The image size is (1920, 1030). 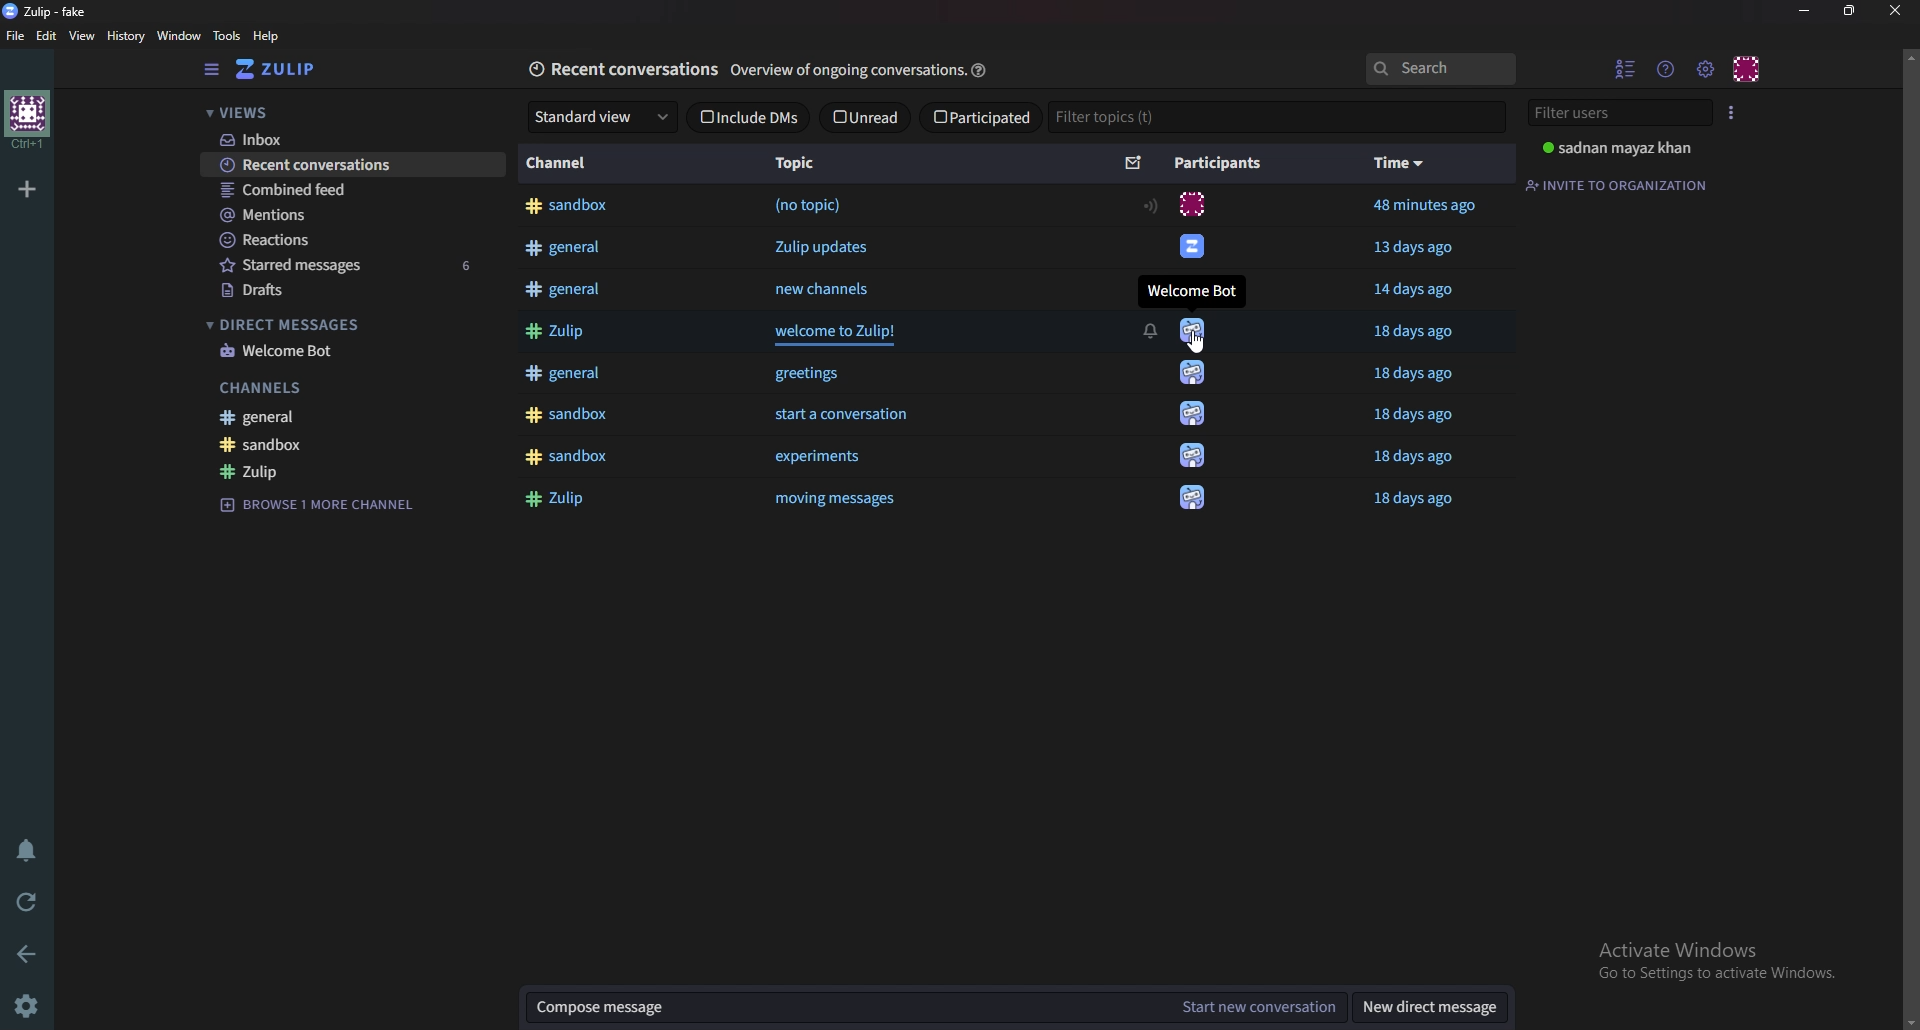 I want to click on zulip-fake, so click(x=49, y=11).